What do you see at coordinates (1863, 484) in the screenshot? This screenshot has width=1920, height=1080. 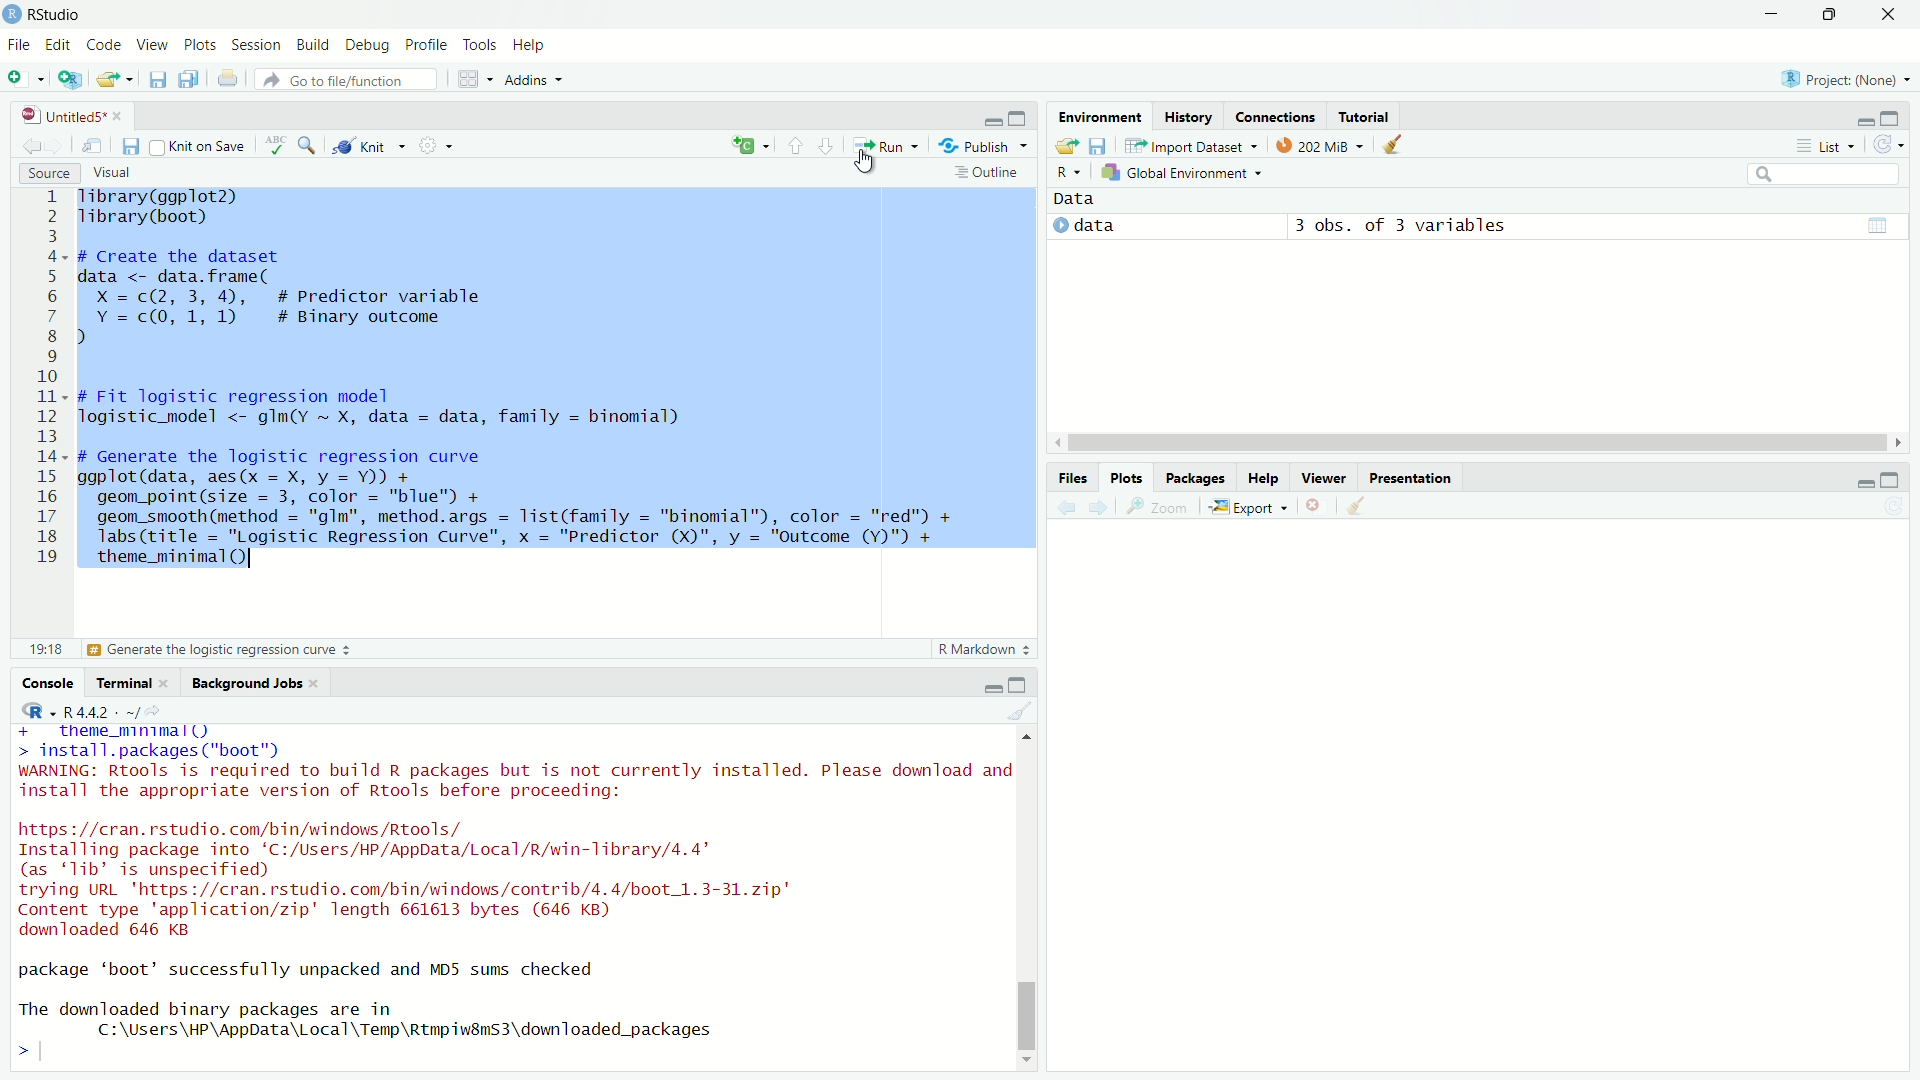 I see `minimize` at bounding box center [1863, 484].